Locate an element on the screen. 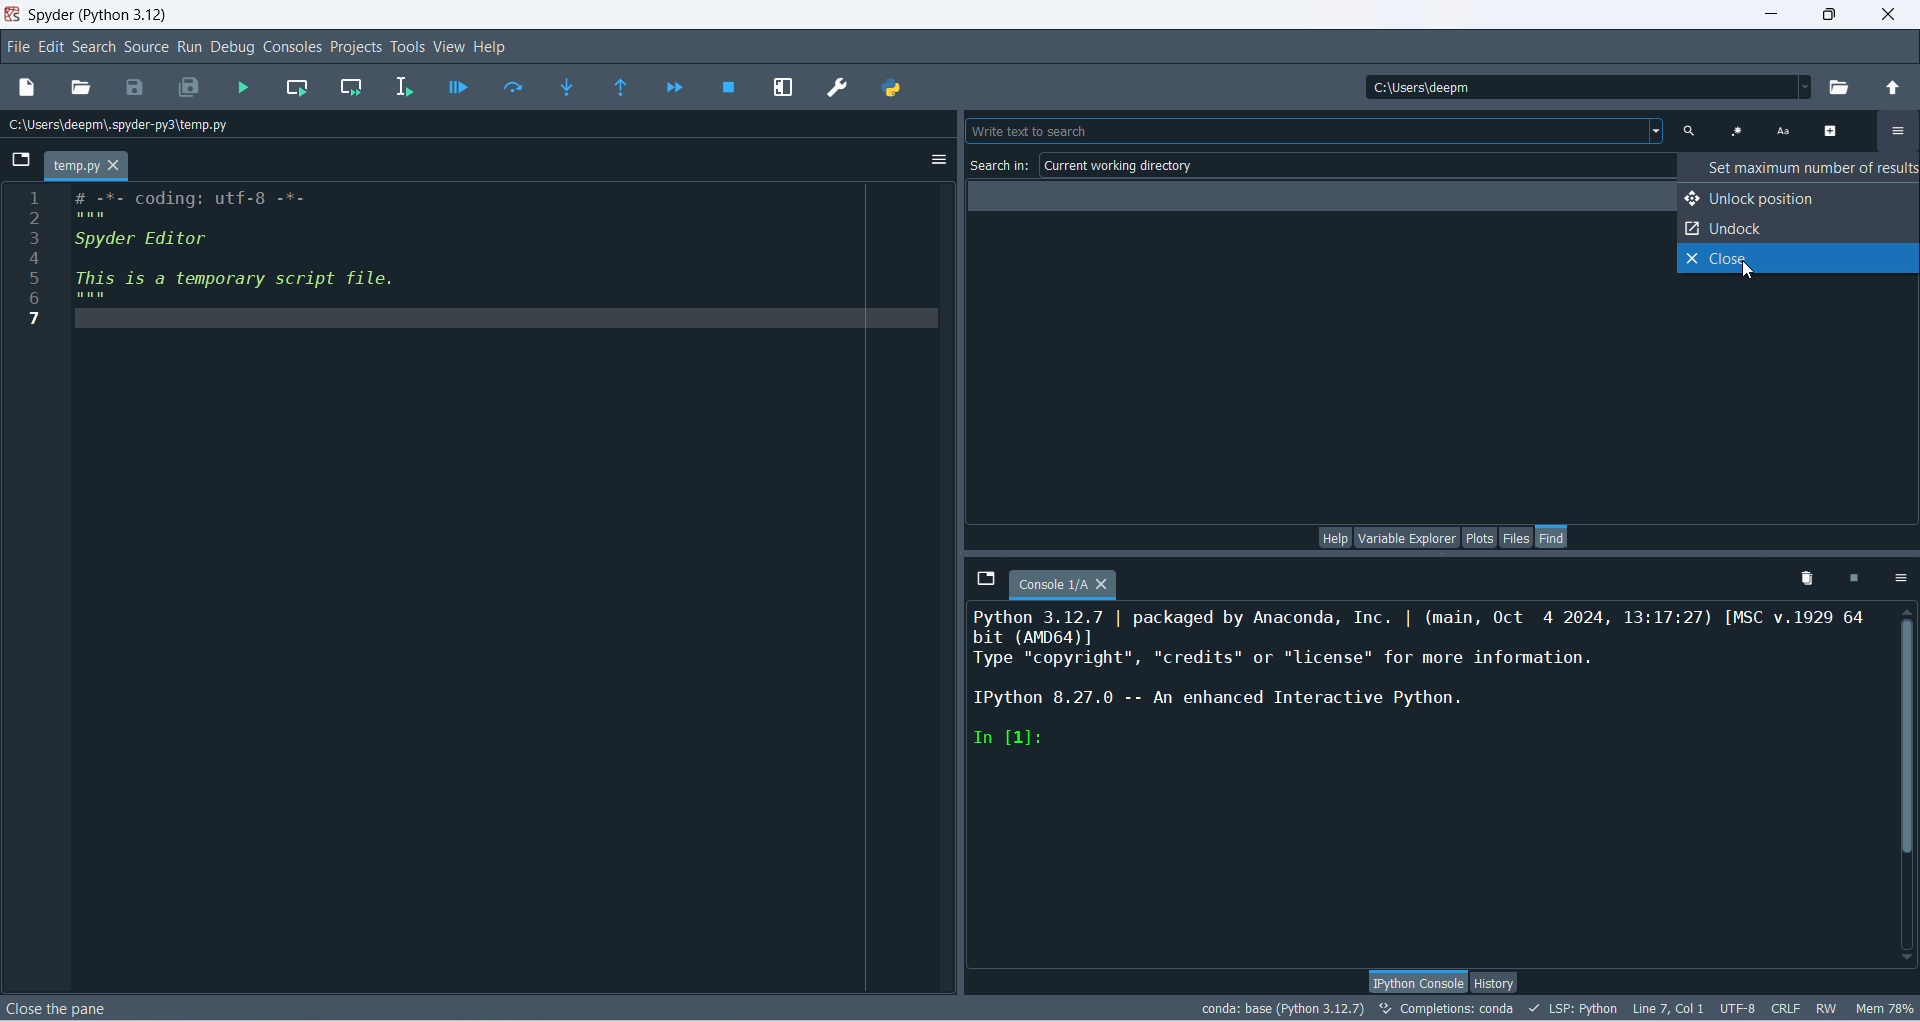 The width and height of the screenshot is (1920, 1022). unlock position is located at coordinates (1798, 196).